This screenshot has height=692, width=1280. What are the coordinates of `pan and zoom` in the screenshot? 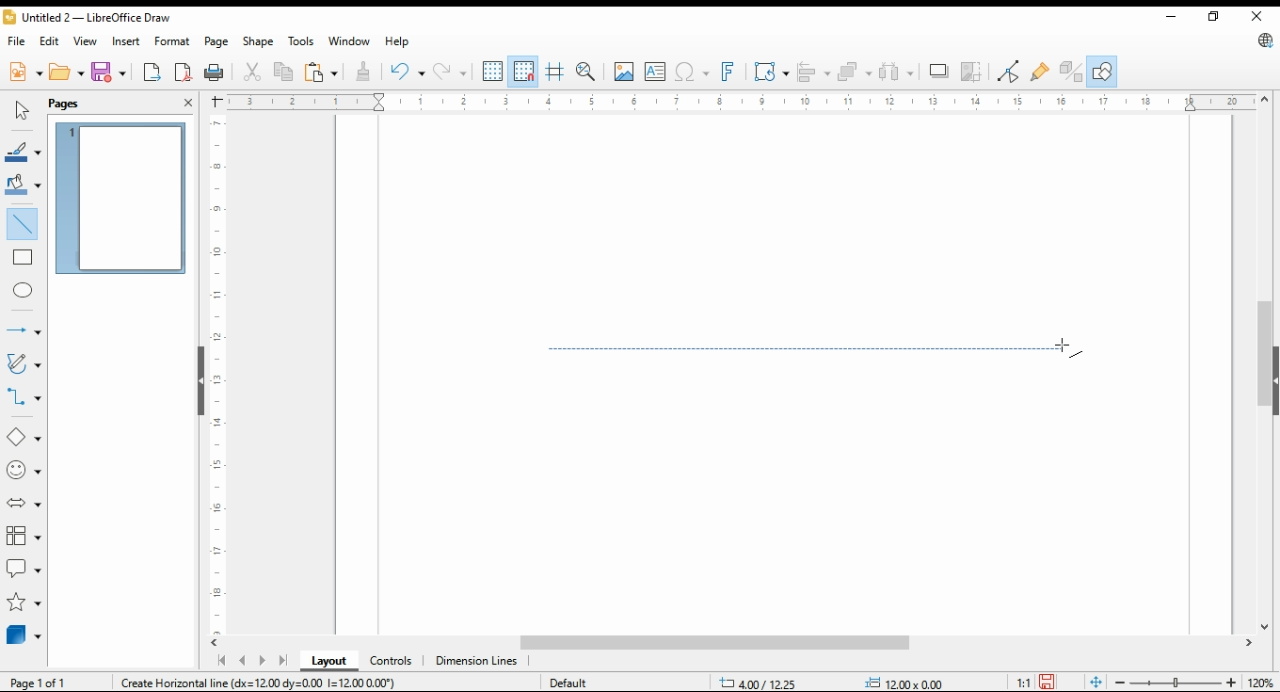 It's located at (587, 72).